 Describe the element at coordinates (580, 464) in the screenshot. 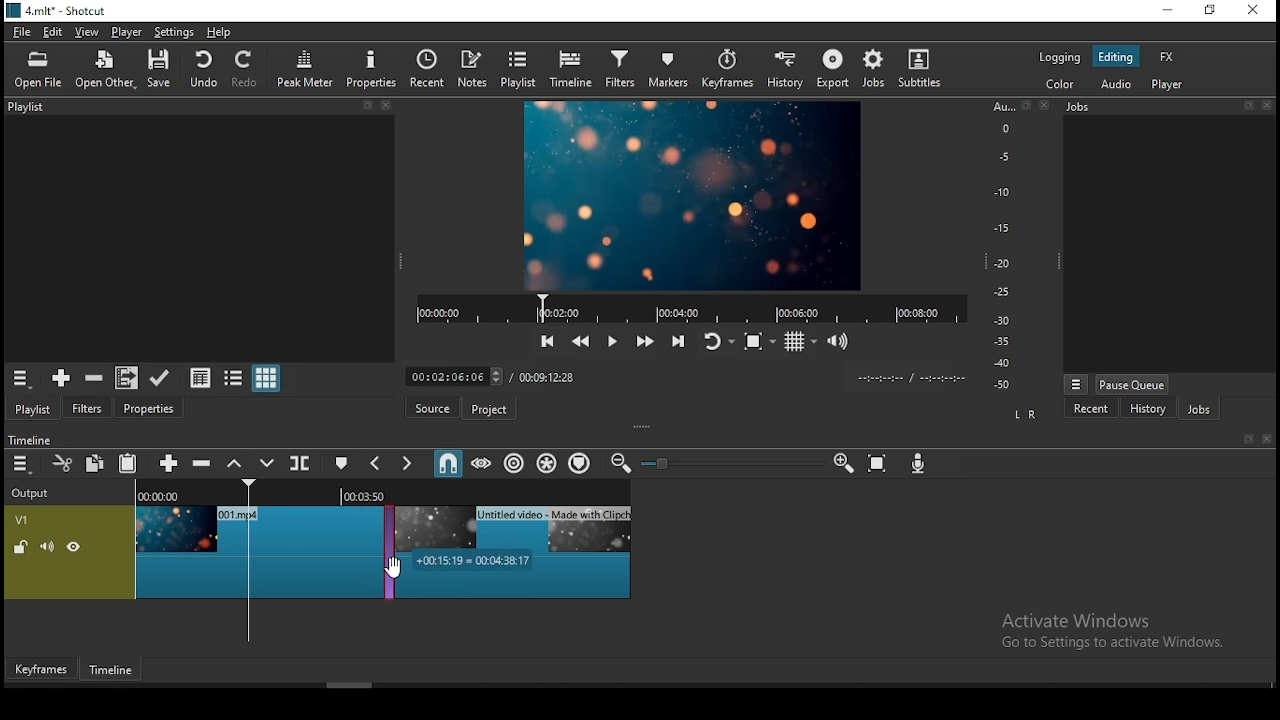

I see `ripple markers` at that location.